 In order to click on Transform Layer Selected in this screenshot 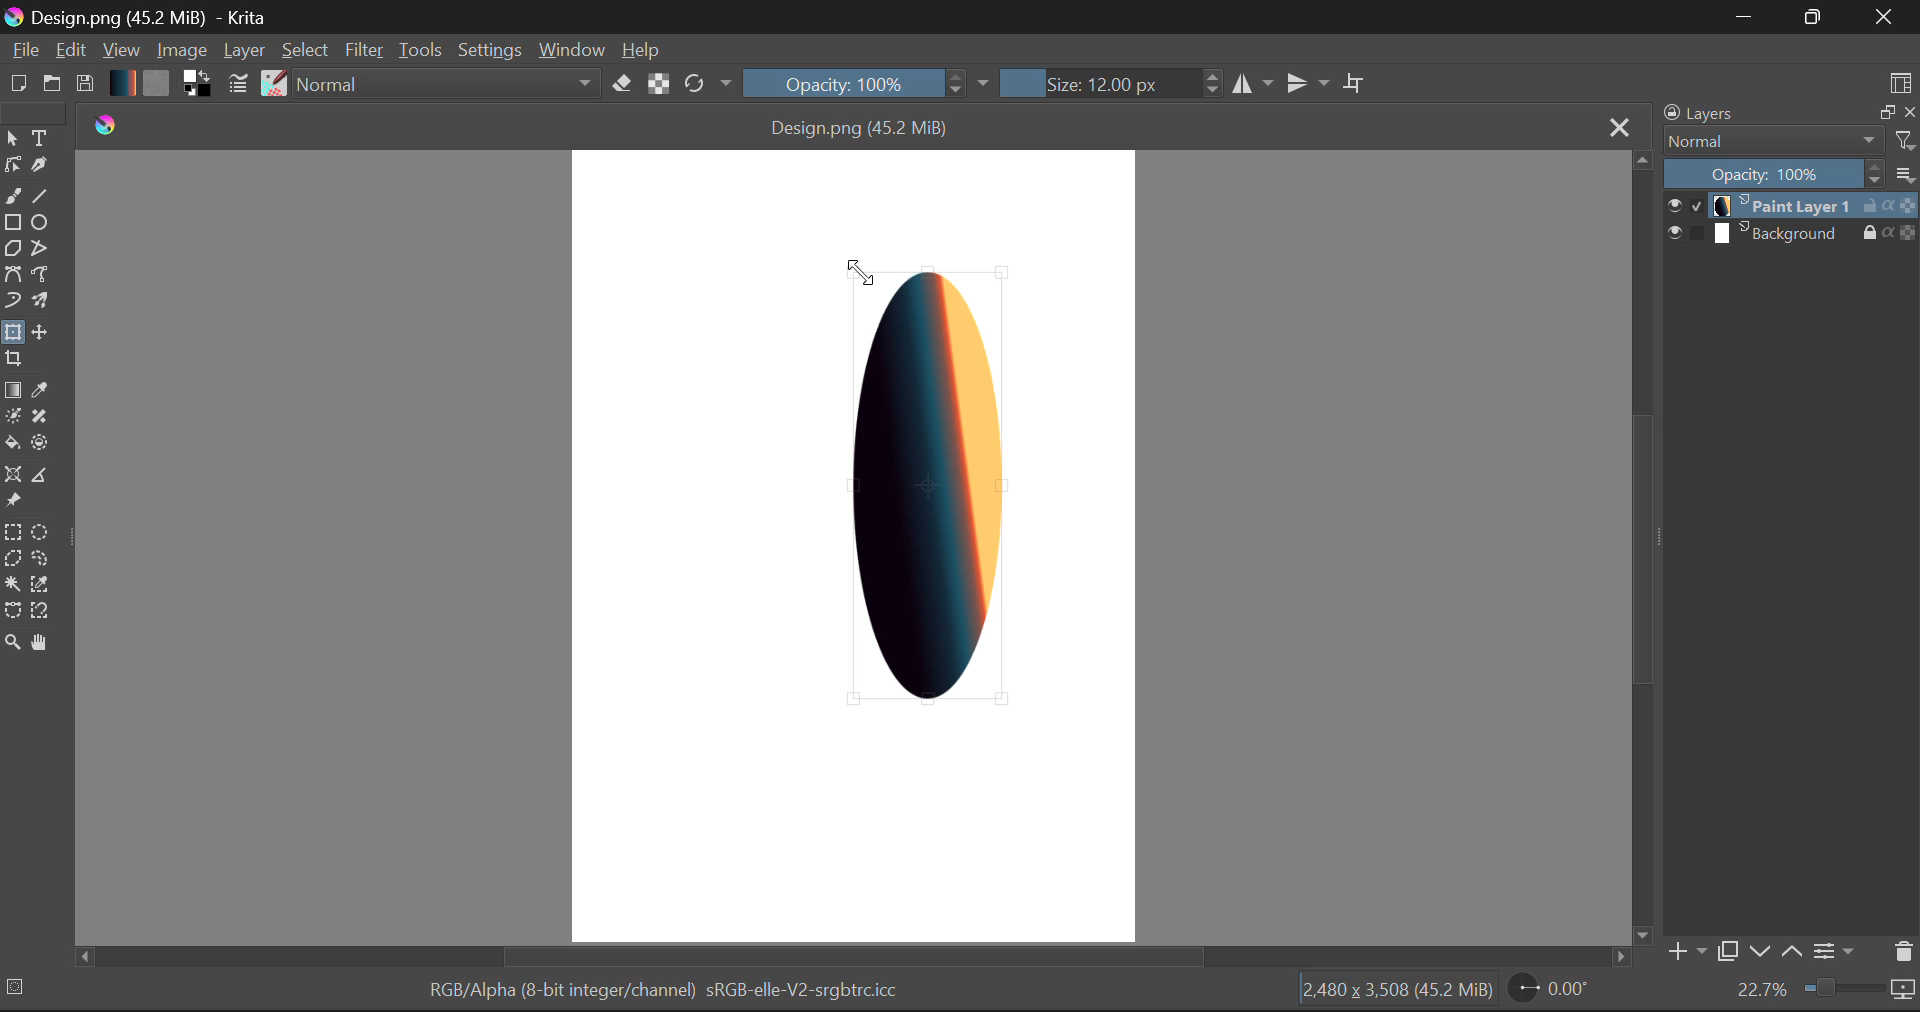, I will do `click(12, 334)`.